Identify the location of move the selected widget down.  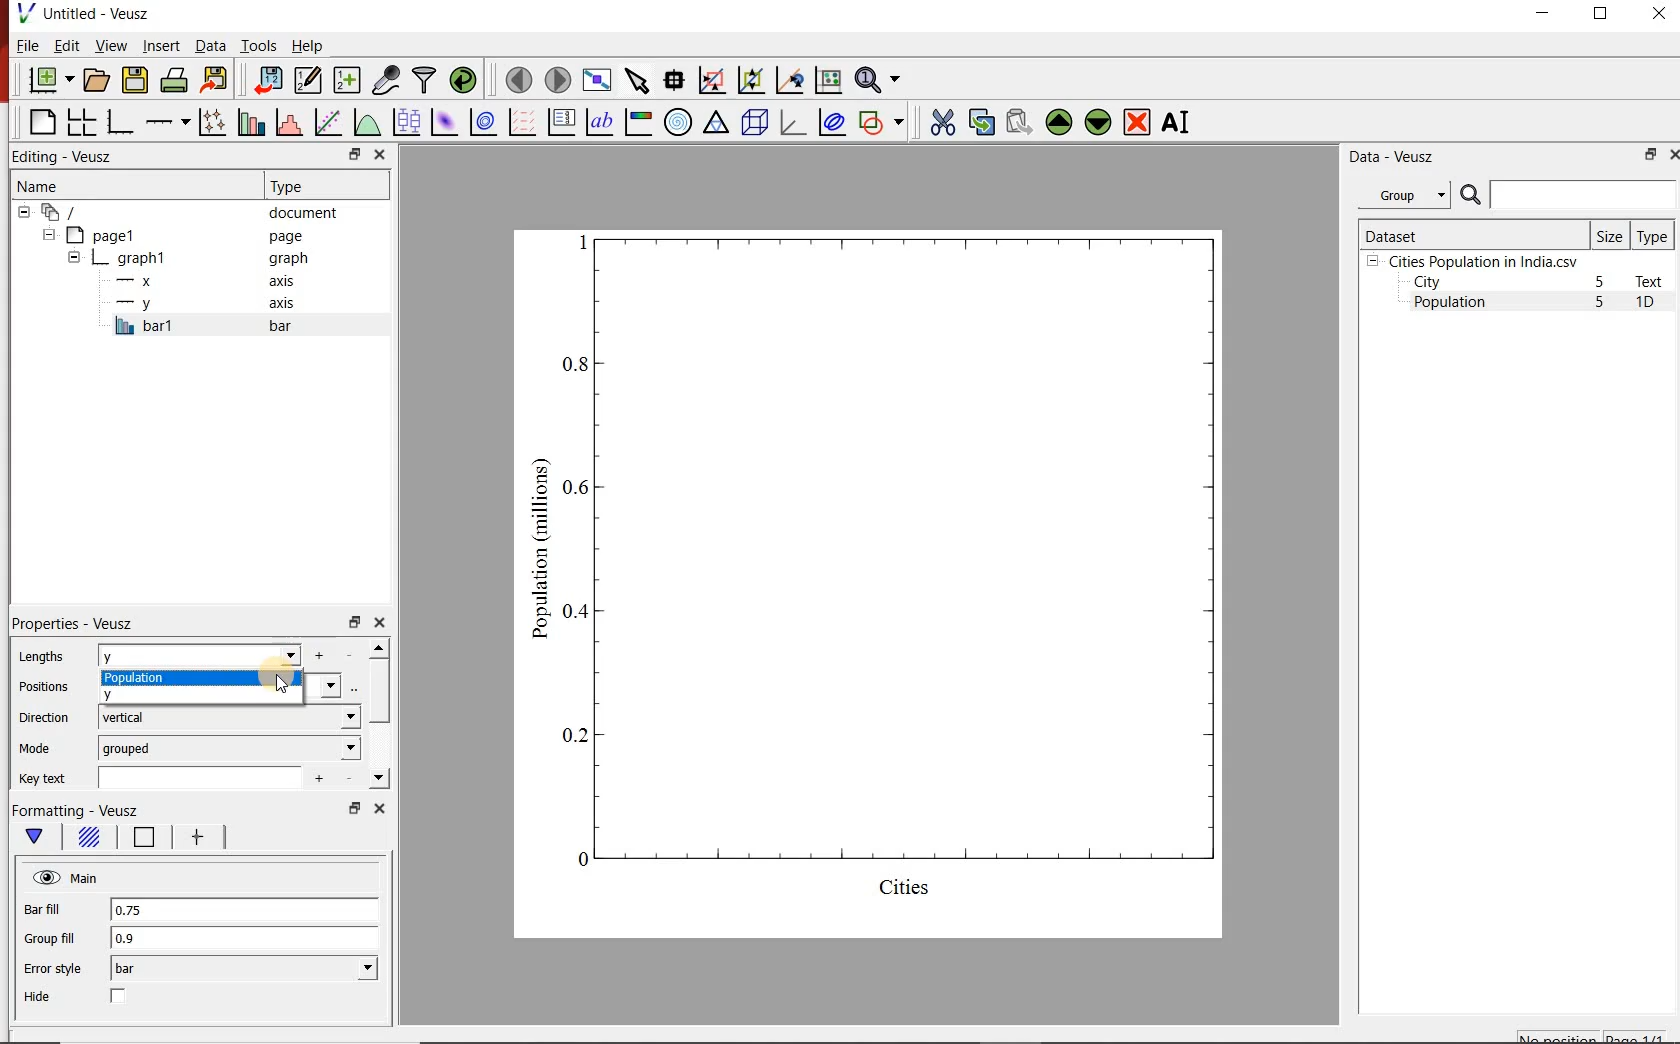
(1098, 122).